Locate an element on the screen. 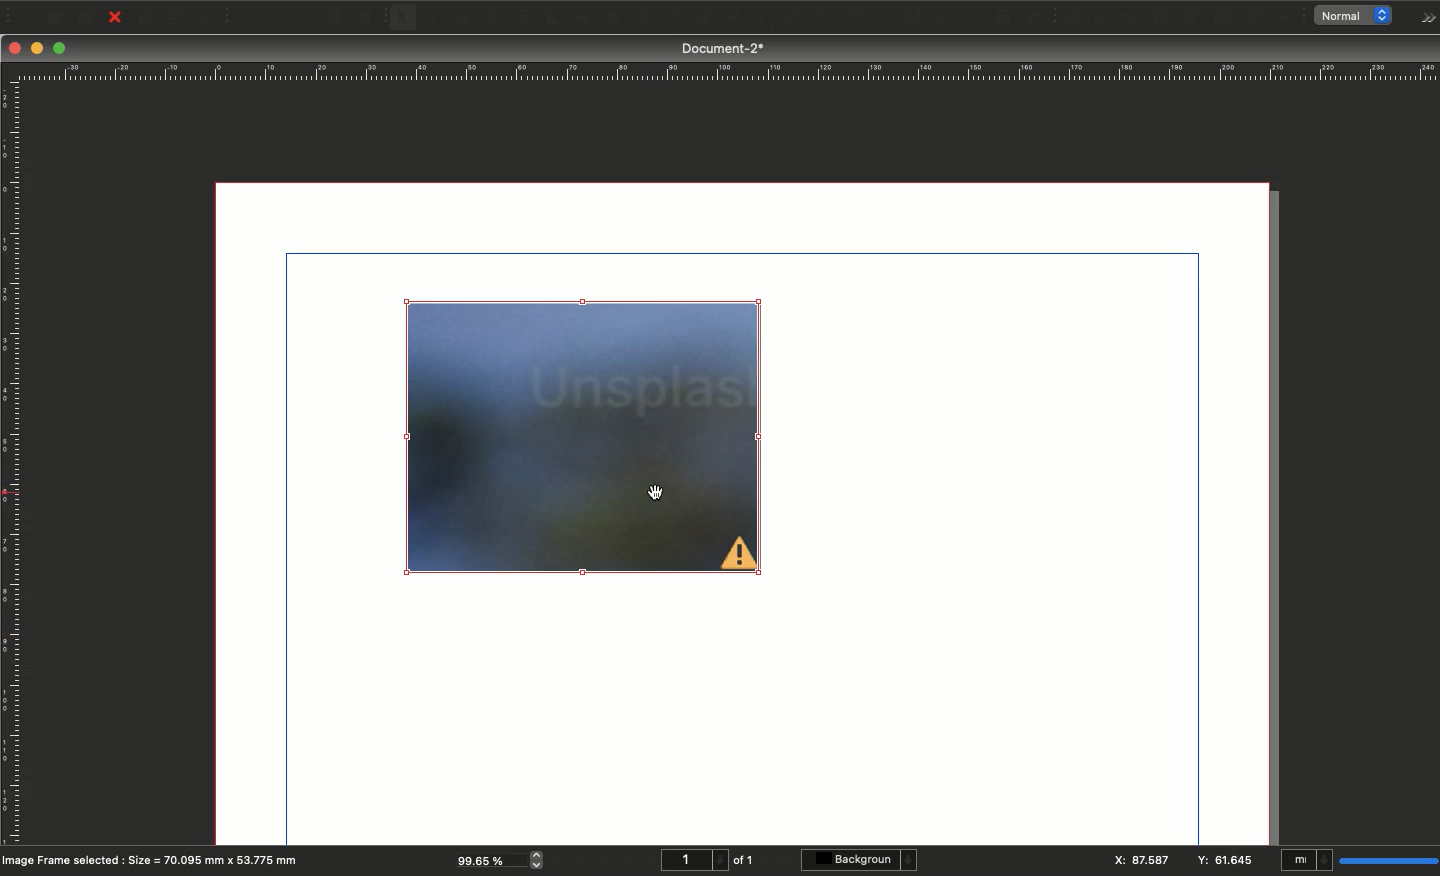  PDF push button is located at coordinates (1070, 17).